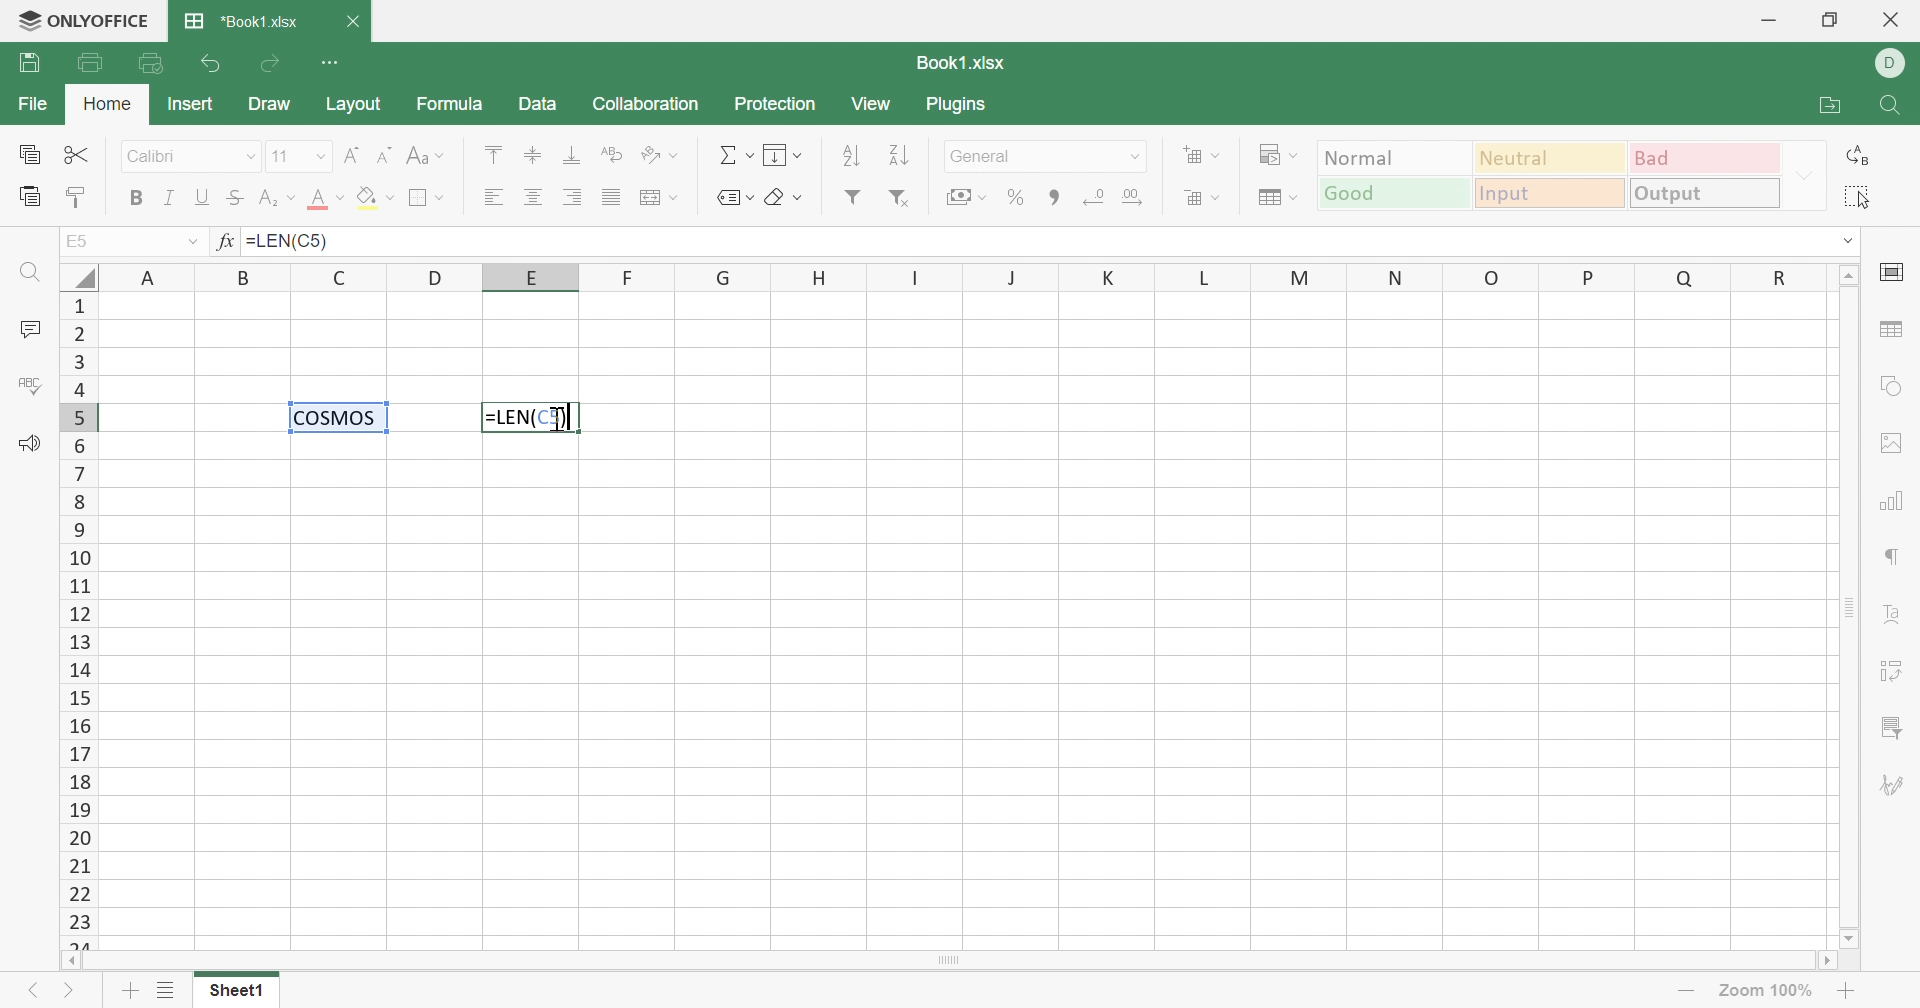 The height and width of the screenshot is (1008, 1920). Describe the element at coordinates (499, 196) in the screenshot. I see `Align Left` at that location.